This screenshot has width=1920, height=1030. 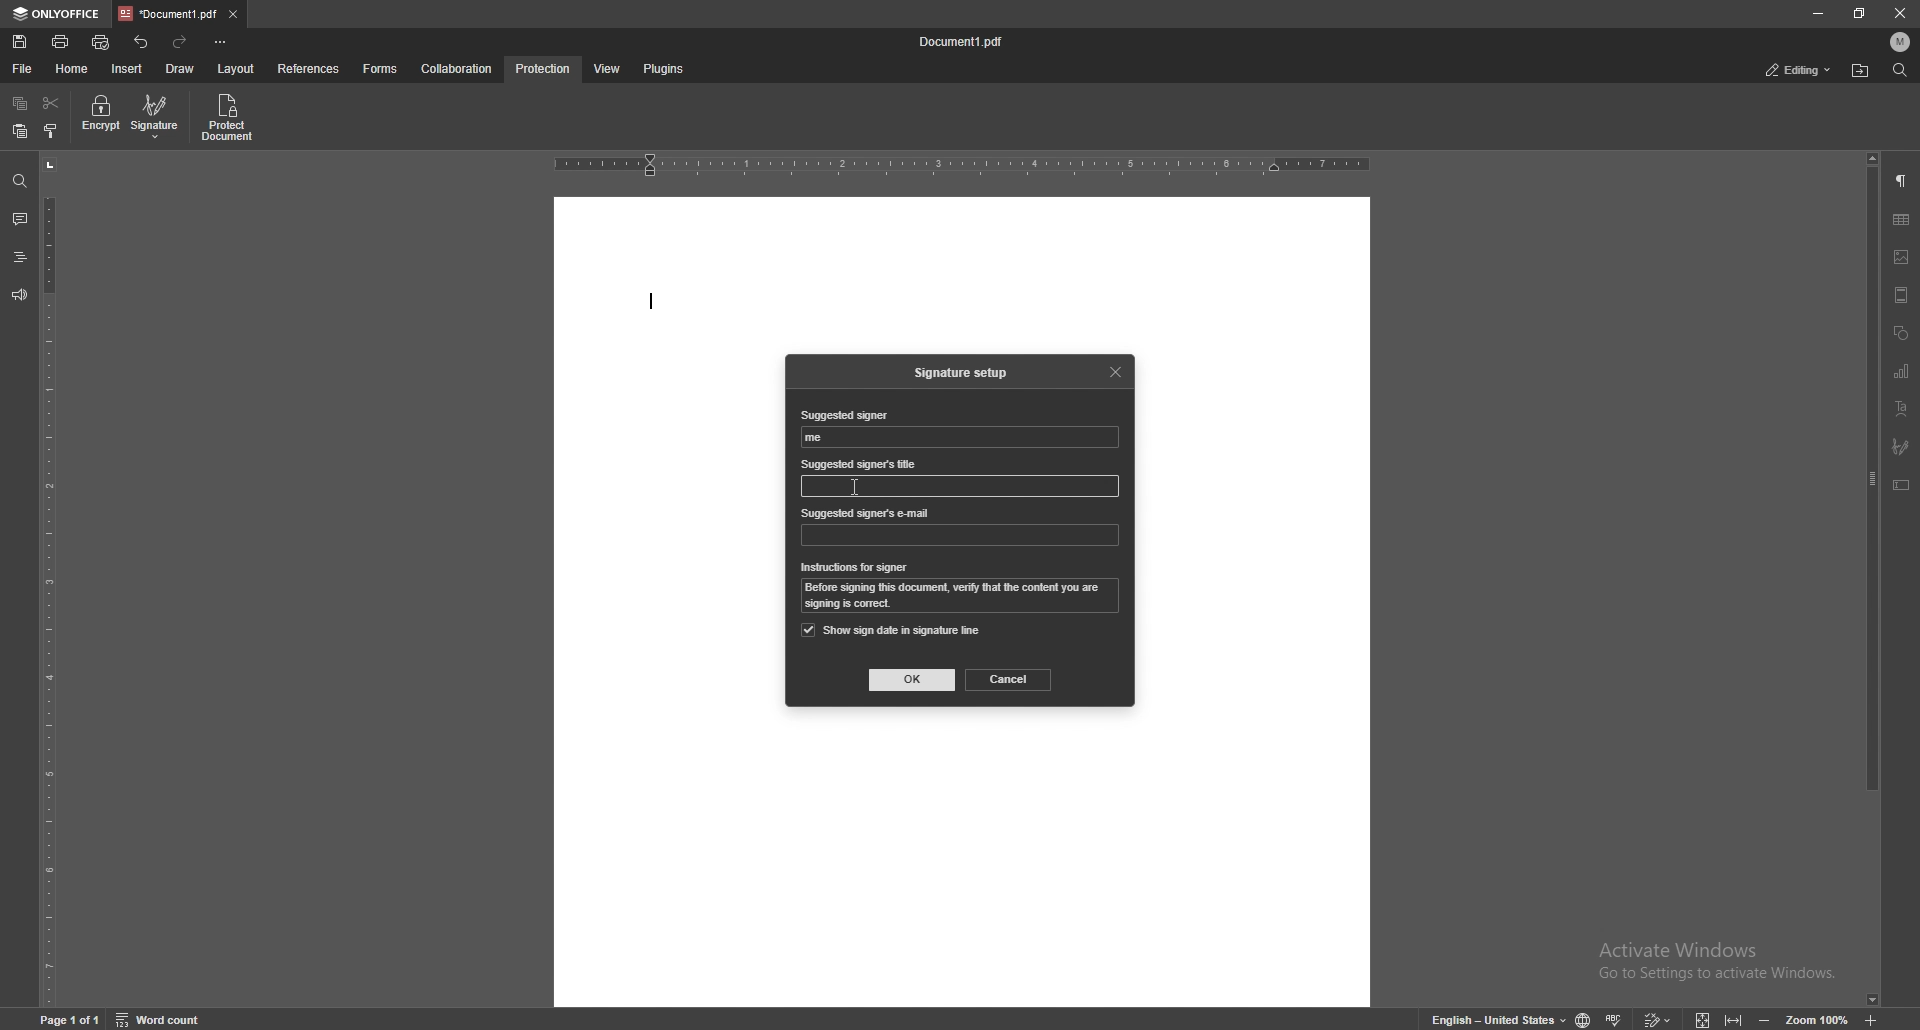 What do you see at coordinates (1799, 71) in the screenshot?
I see `status` at bounding box center [1799, 71].